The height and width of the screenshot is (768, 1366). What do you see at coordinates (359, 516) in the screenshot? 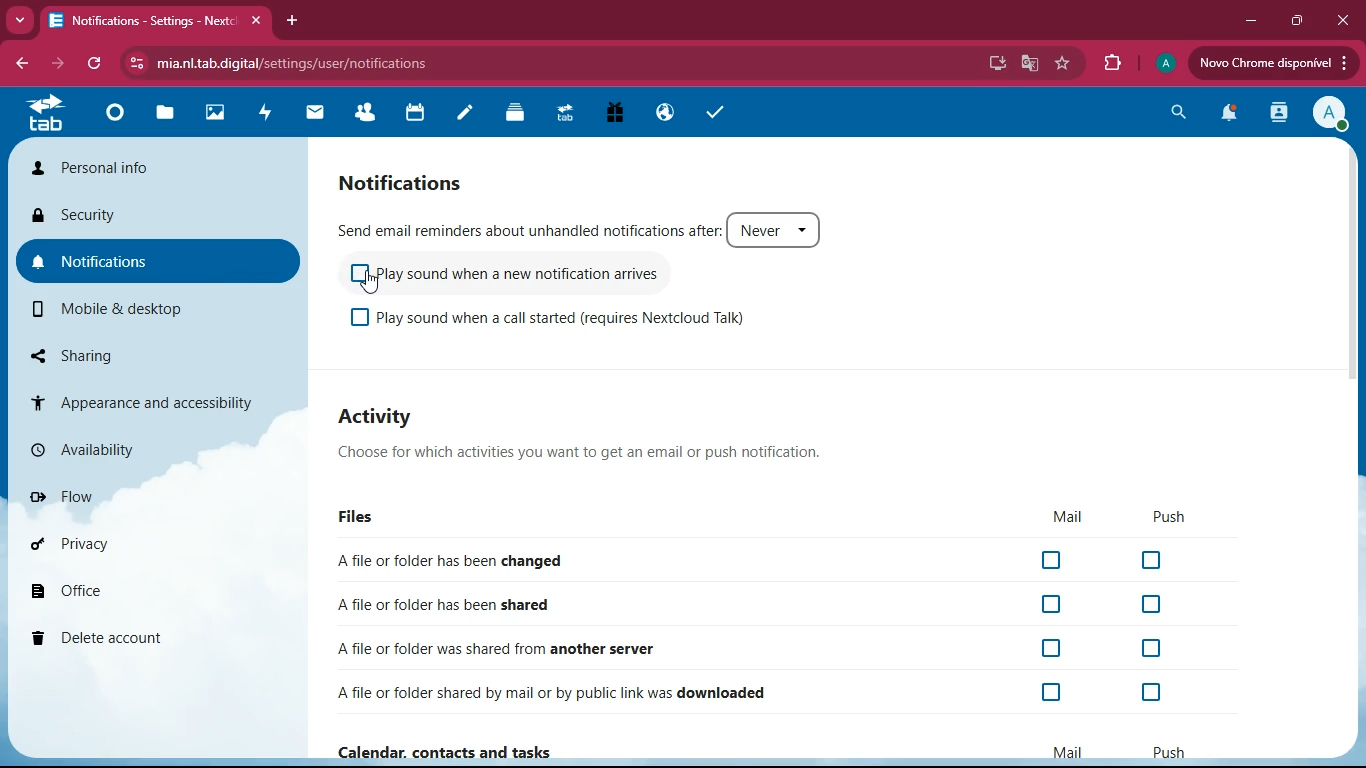
I see `files` at bounding box center [359, 516].